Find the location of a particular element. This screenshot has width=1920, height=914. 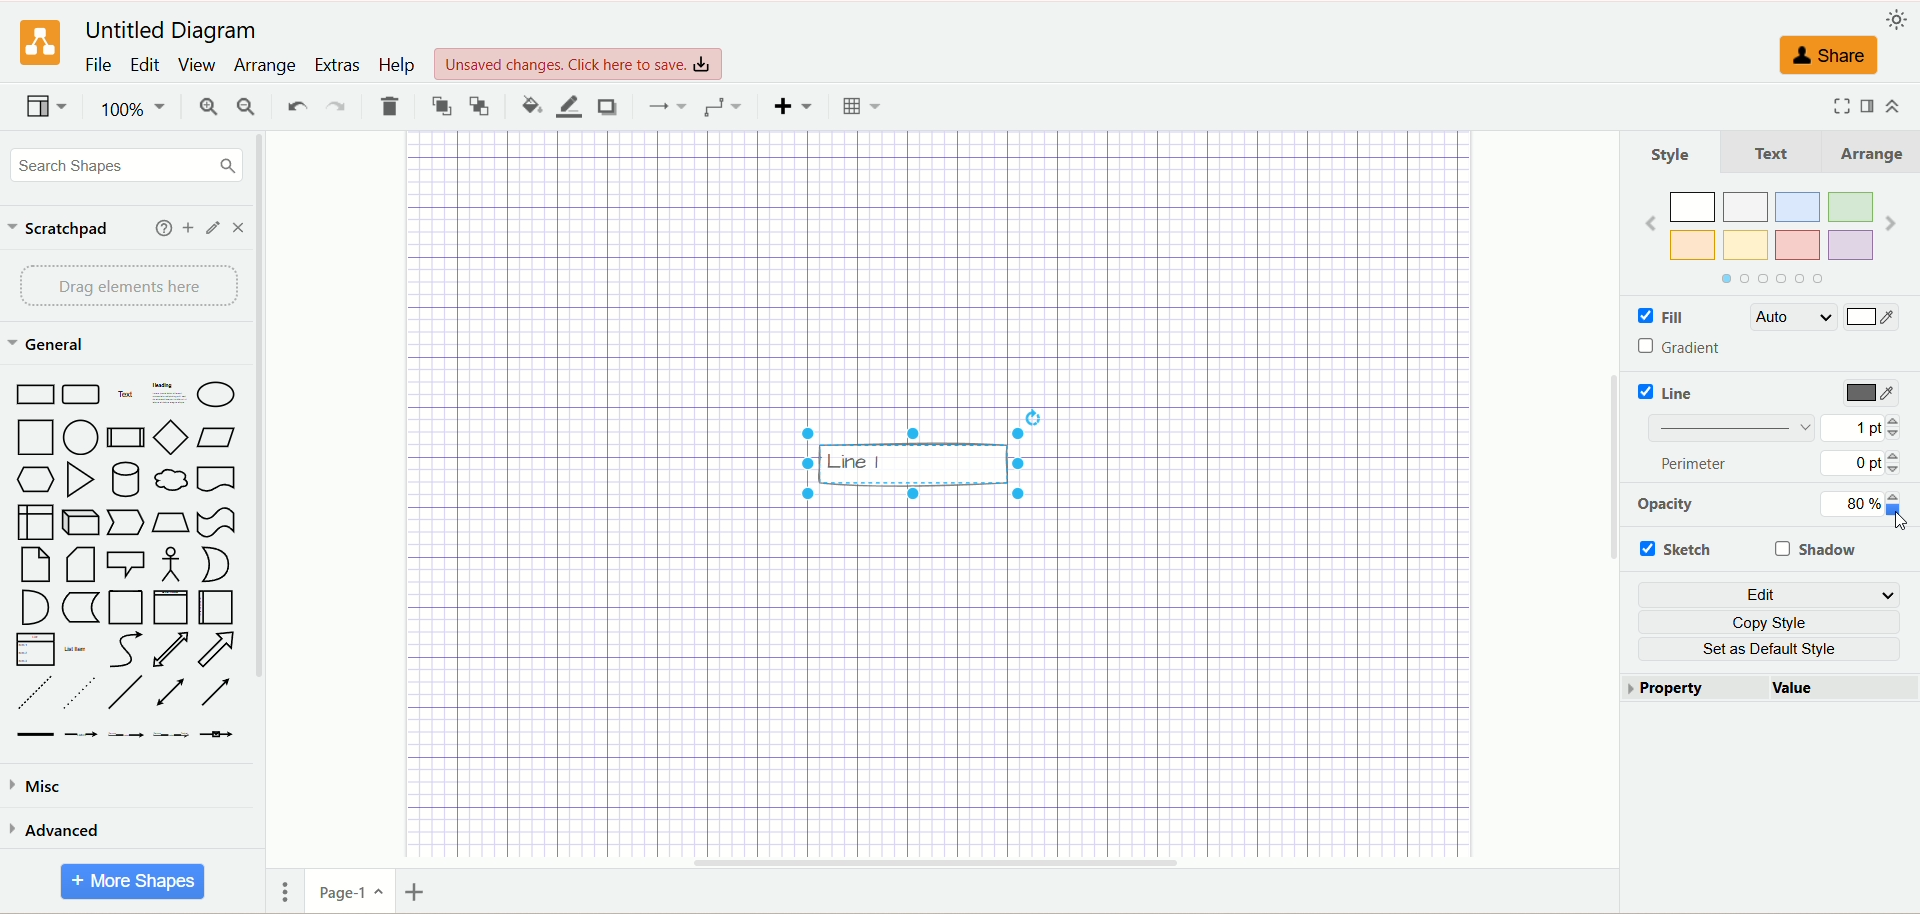

waypoint is located at coordinates (721, 106).